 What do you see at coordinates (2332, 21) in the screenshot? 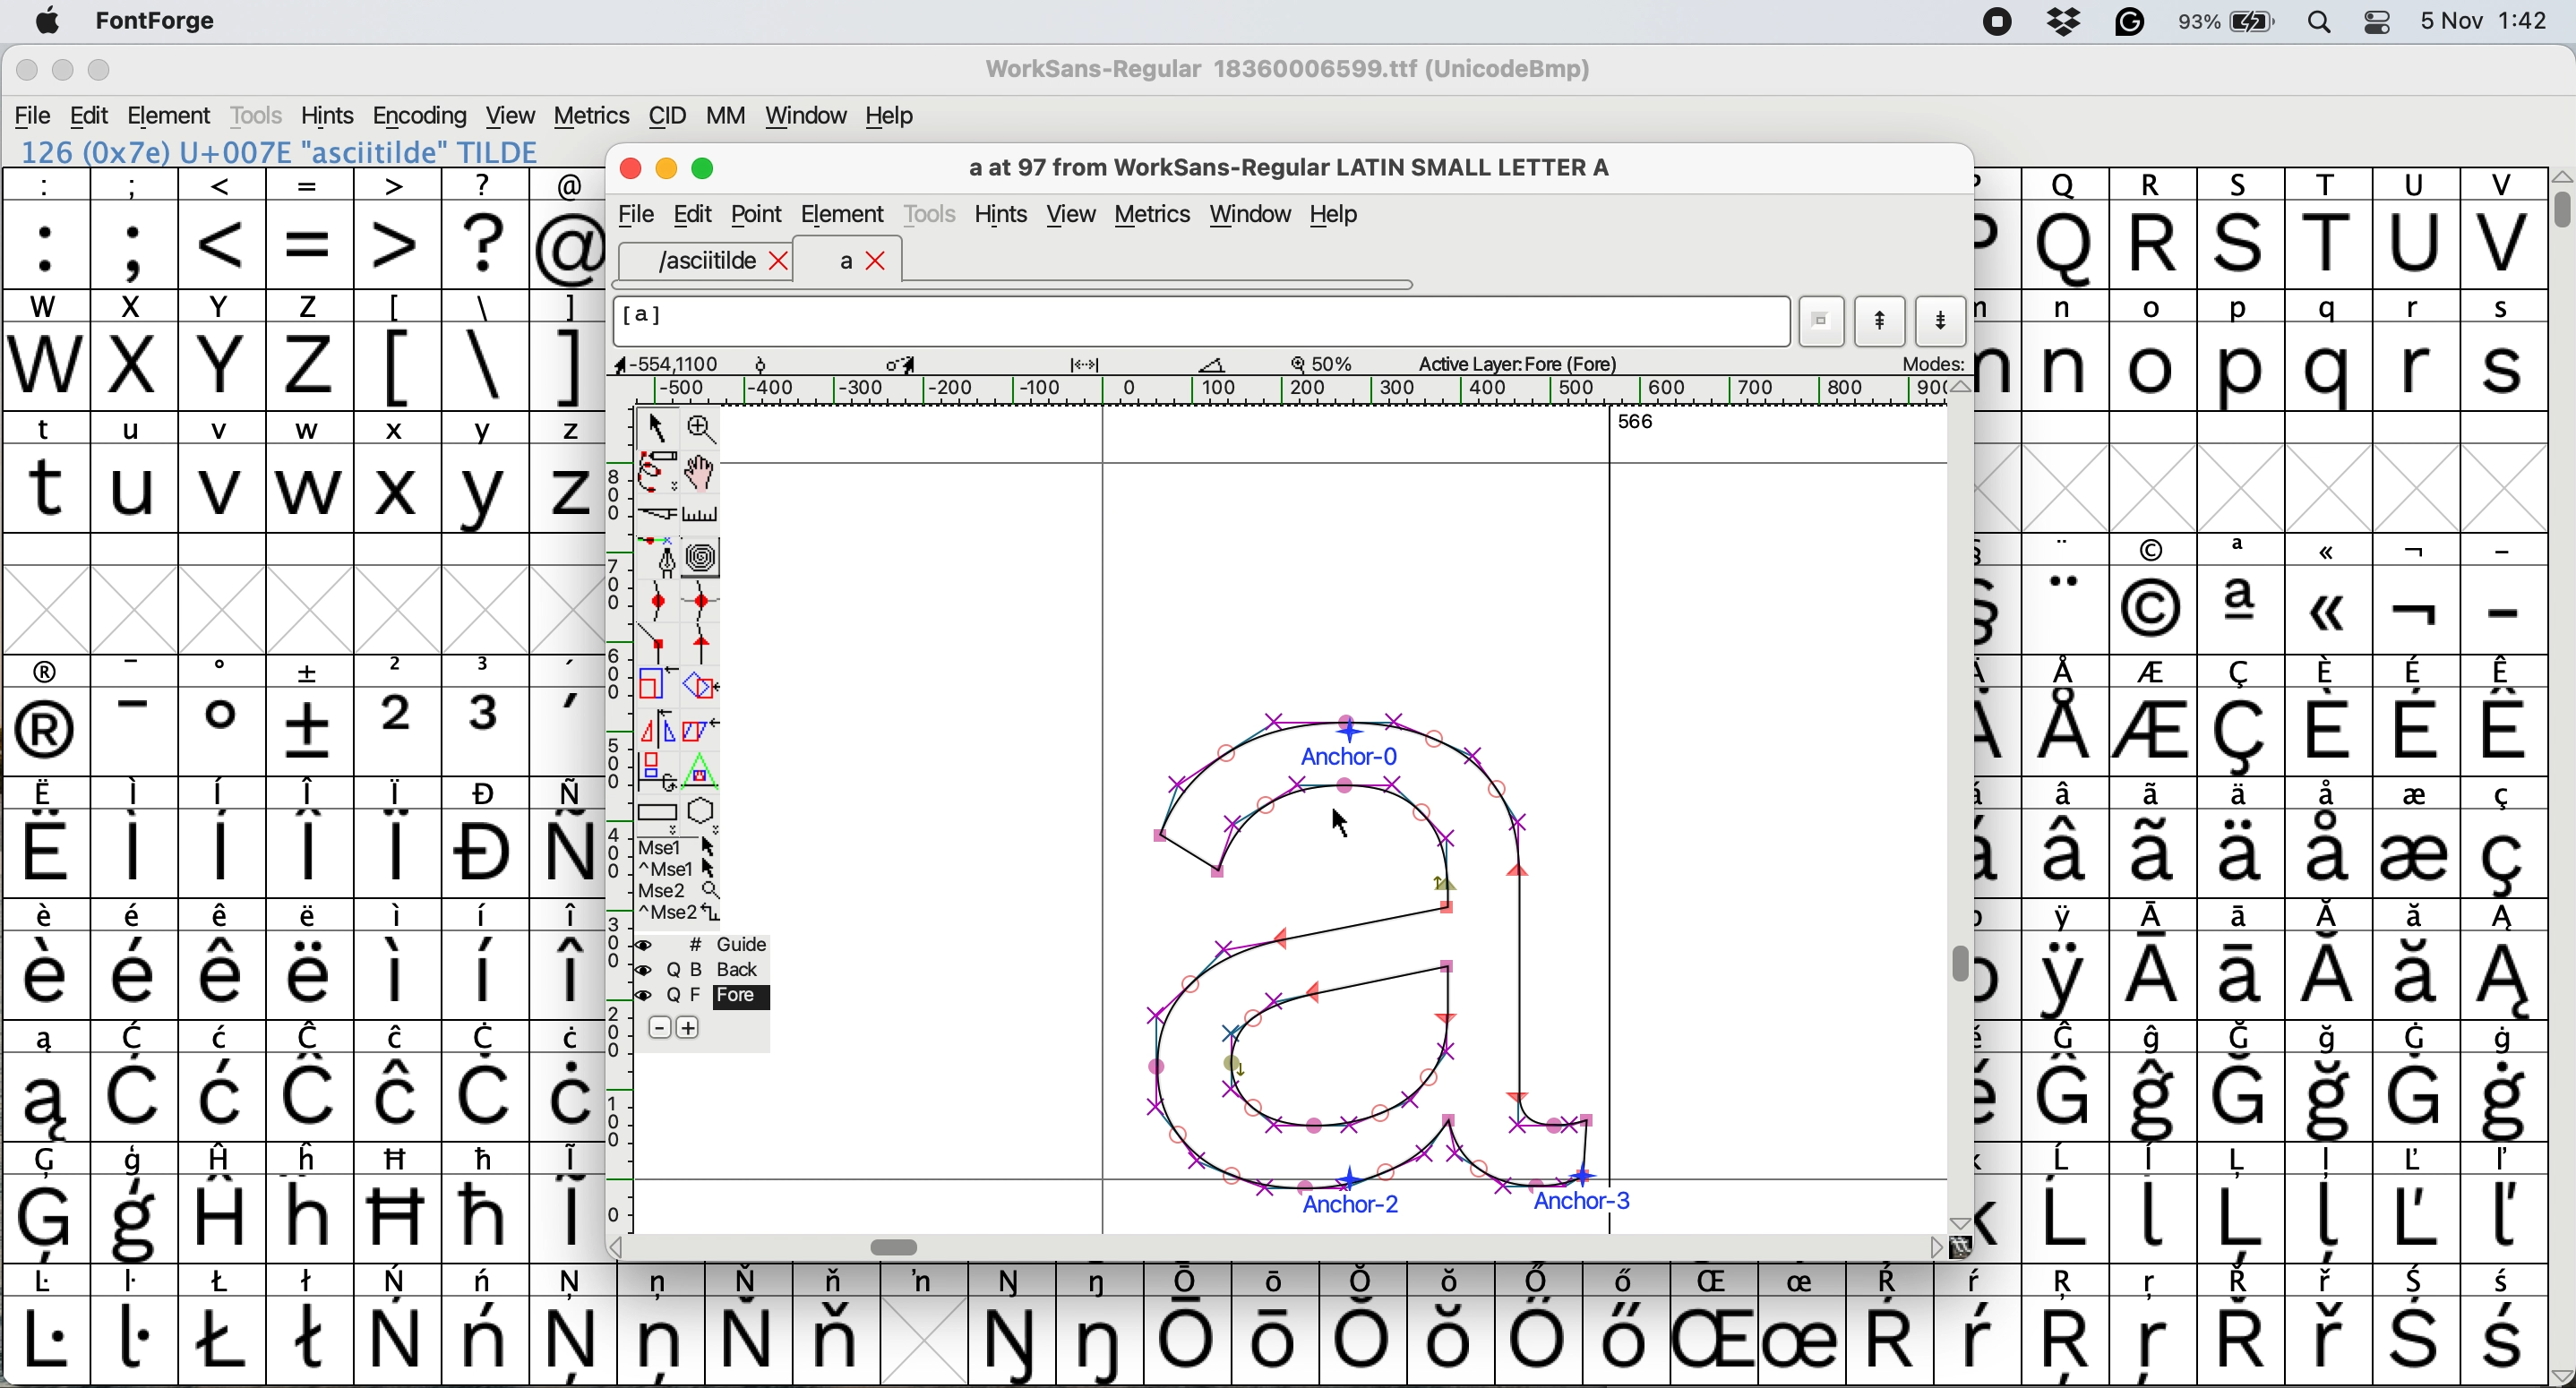
I see `spotlight search` at bounding box center [2332, 21].